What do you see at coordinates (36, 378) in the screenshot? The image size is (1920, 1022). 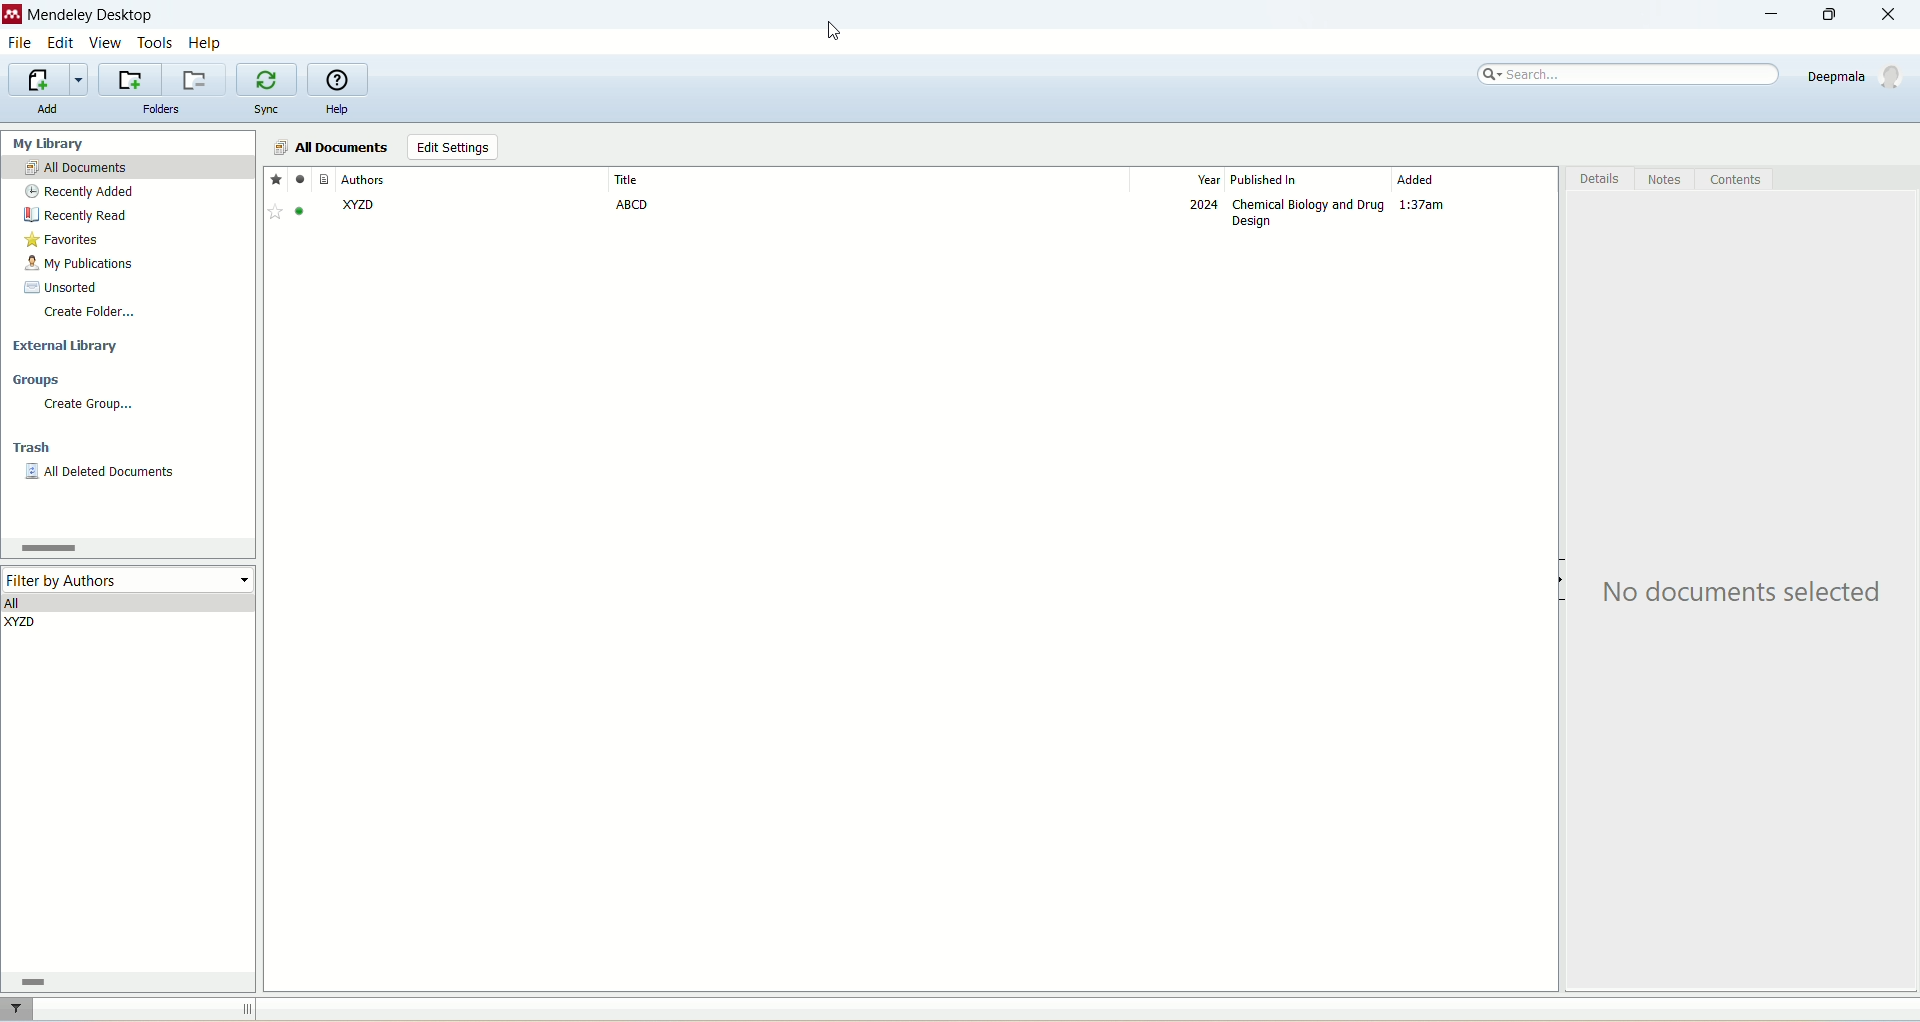 I see `groups` at bounding box center [36, 378].